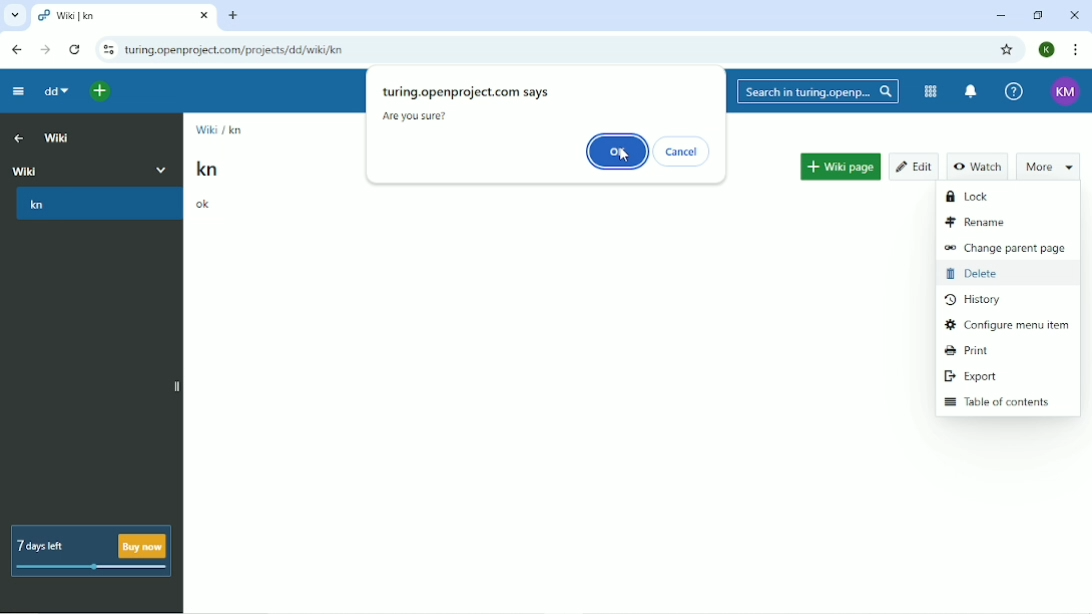  What do you see at coordinates (997, 403) in the screenshot?
I see `Table of contents` at bounding box center [997, 403].